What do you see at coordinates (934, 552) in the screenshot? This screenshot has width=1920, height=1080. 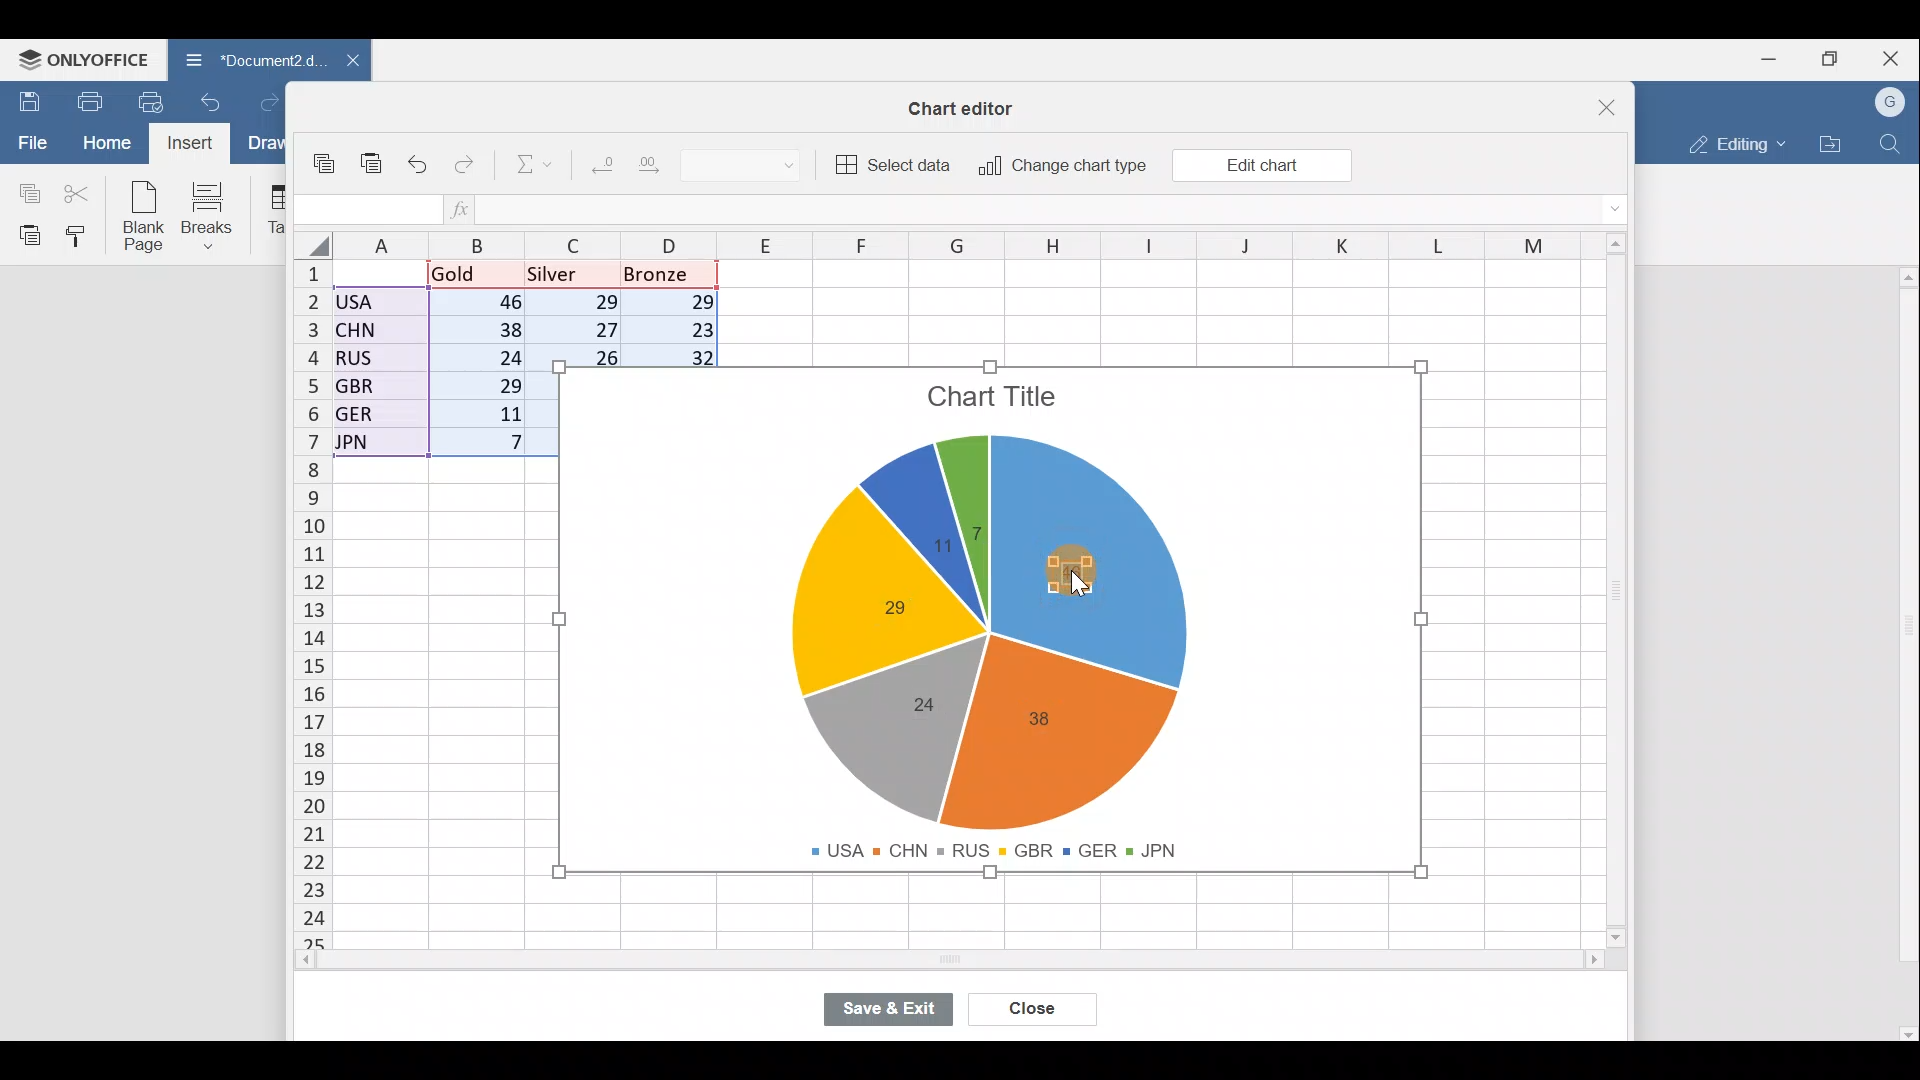 I see `Chart label` at bounding box center [934, 552].